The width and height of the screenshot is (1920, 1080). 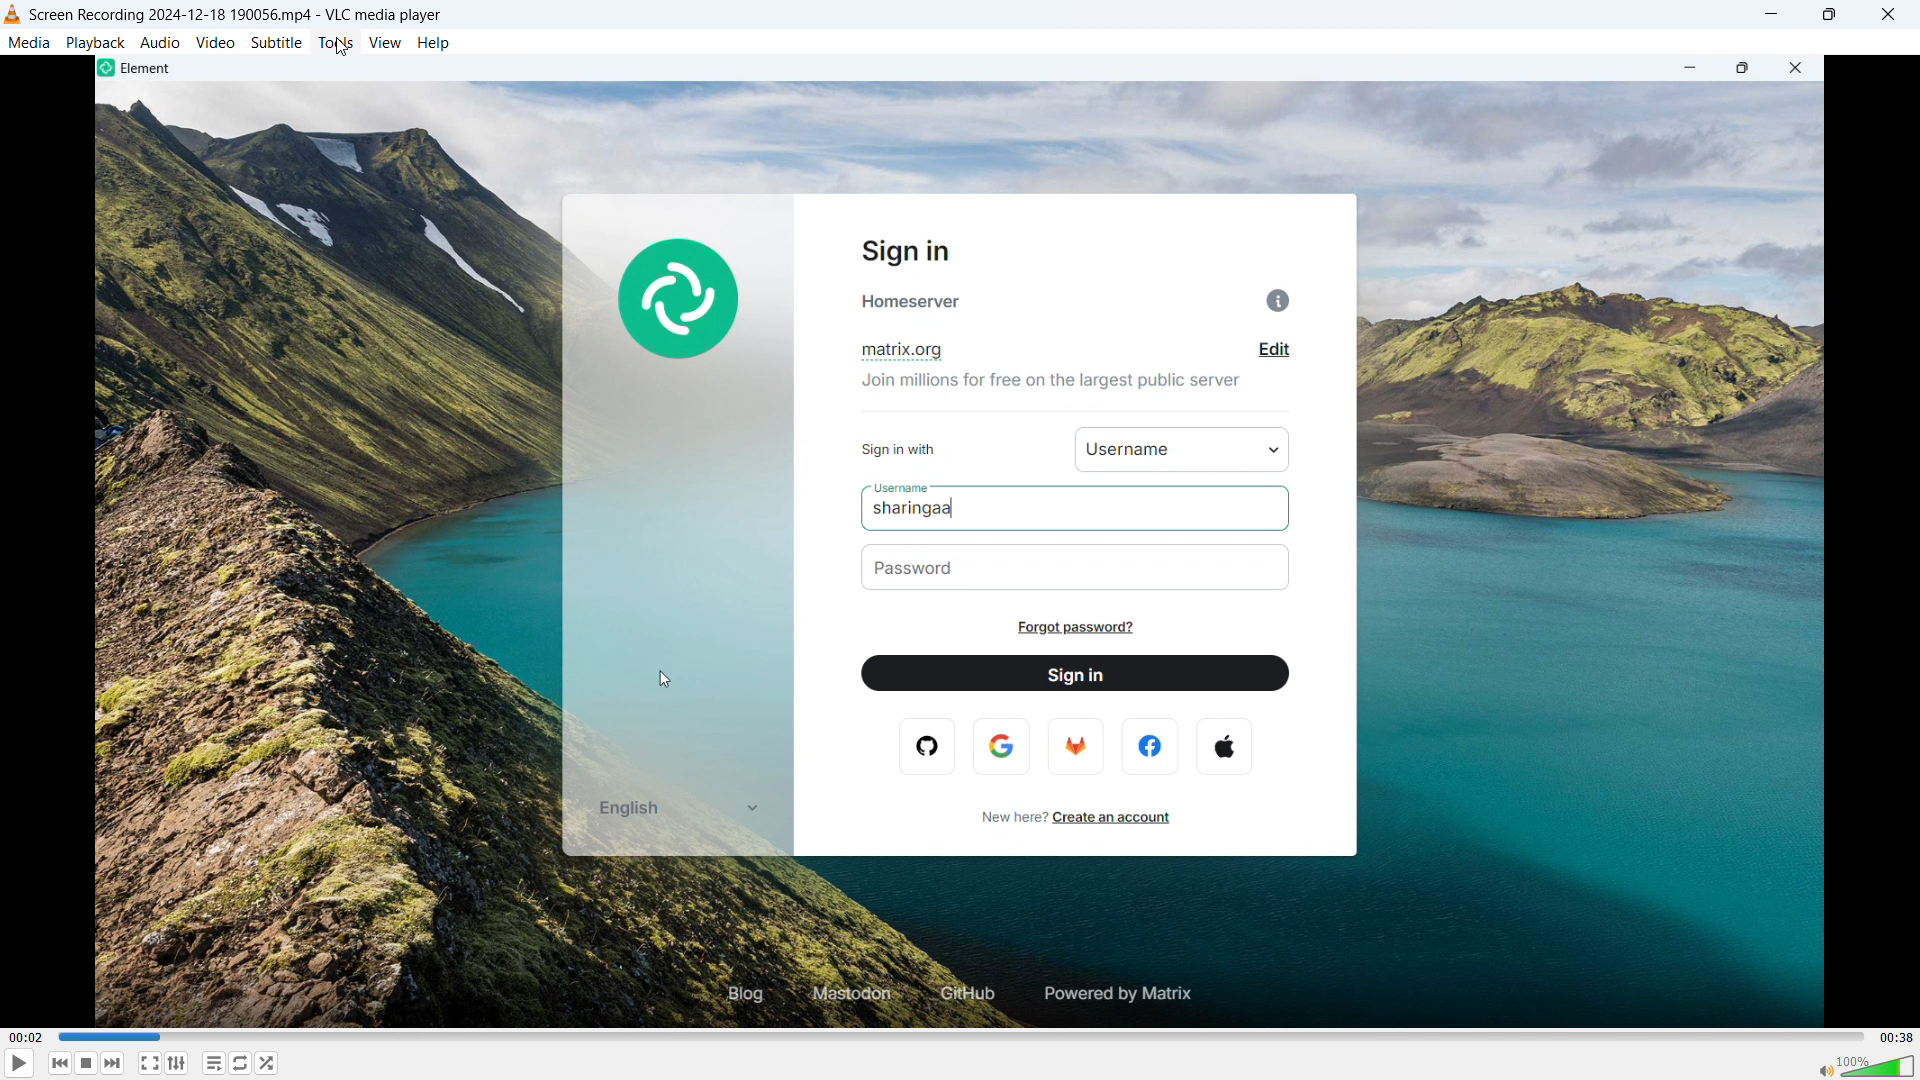 What do you see at coordinates (1262, 303) in the screenshot?
I see `info` at bounding box center [1262, 303].